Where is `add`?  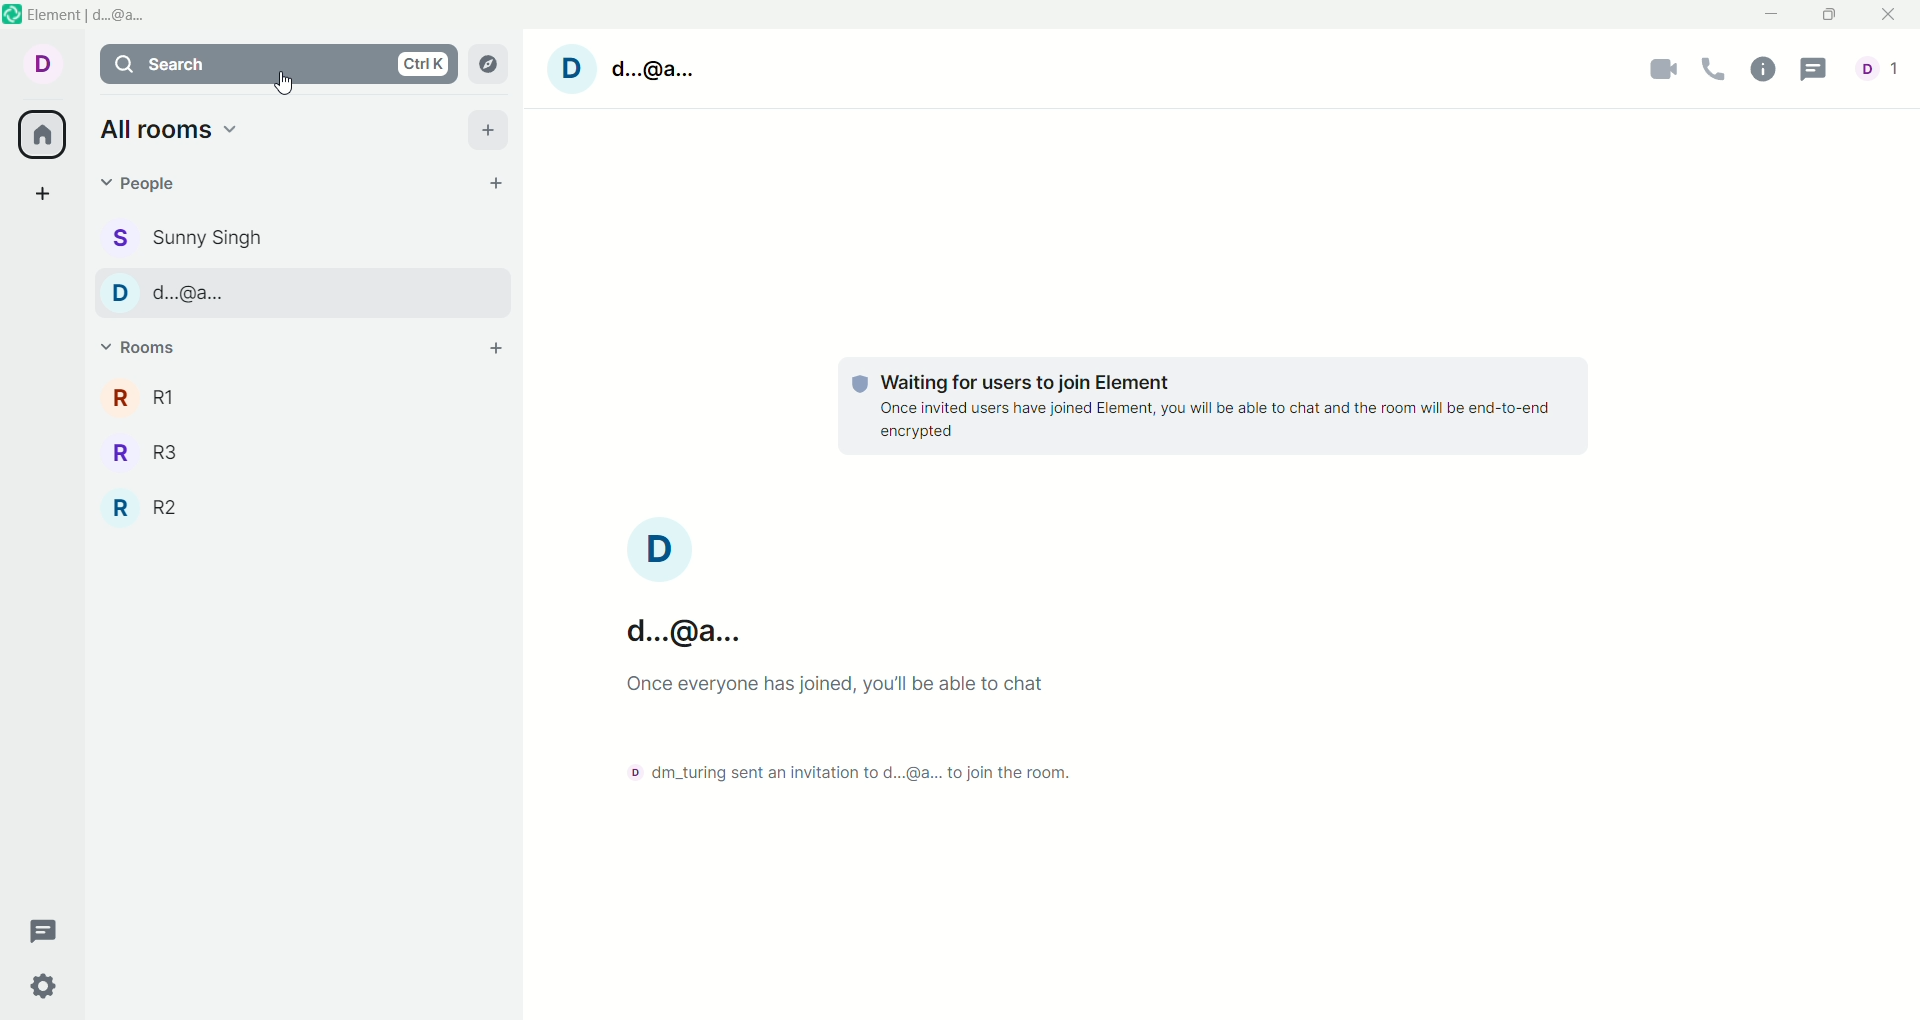
add is located at coordinates (488, 128).